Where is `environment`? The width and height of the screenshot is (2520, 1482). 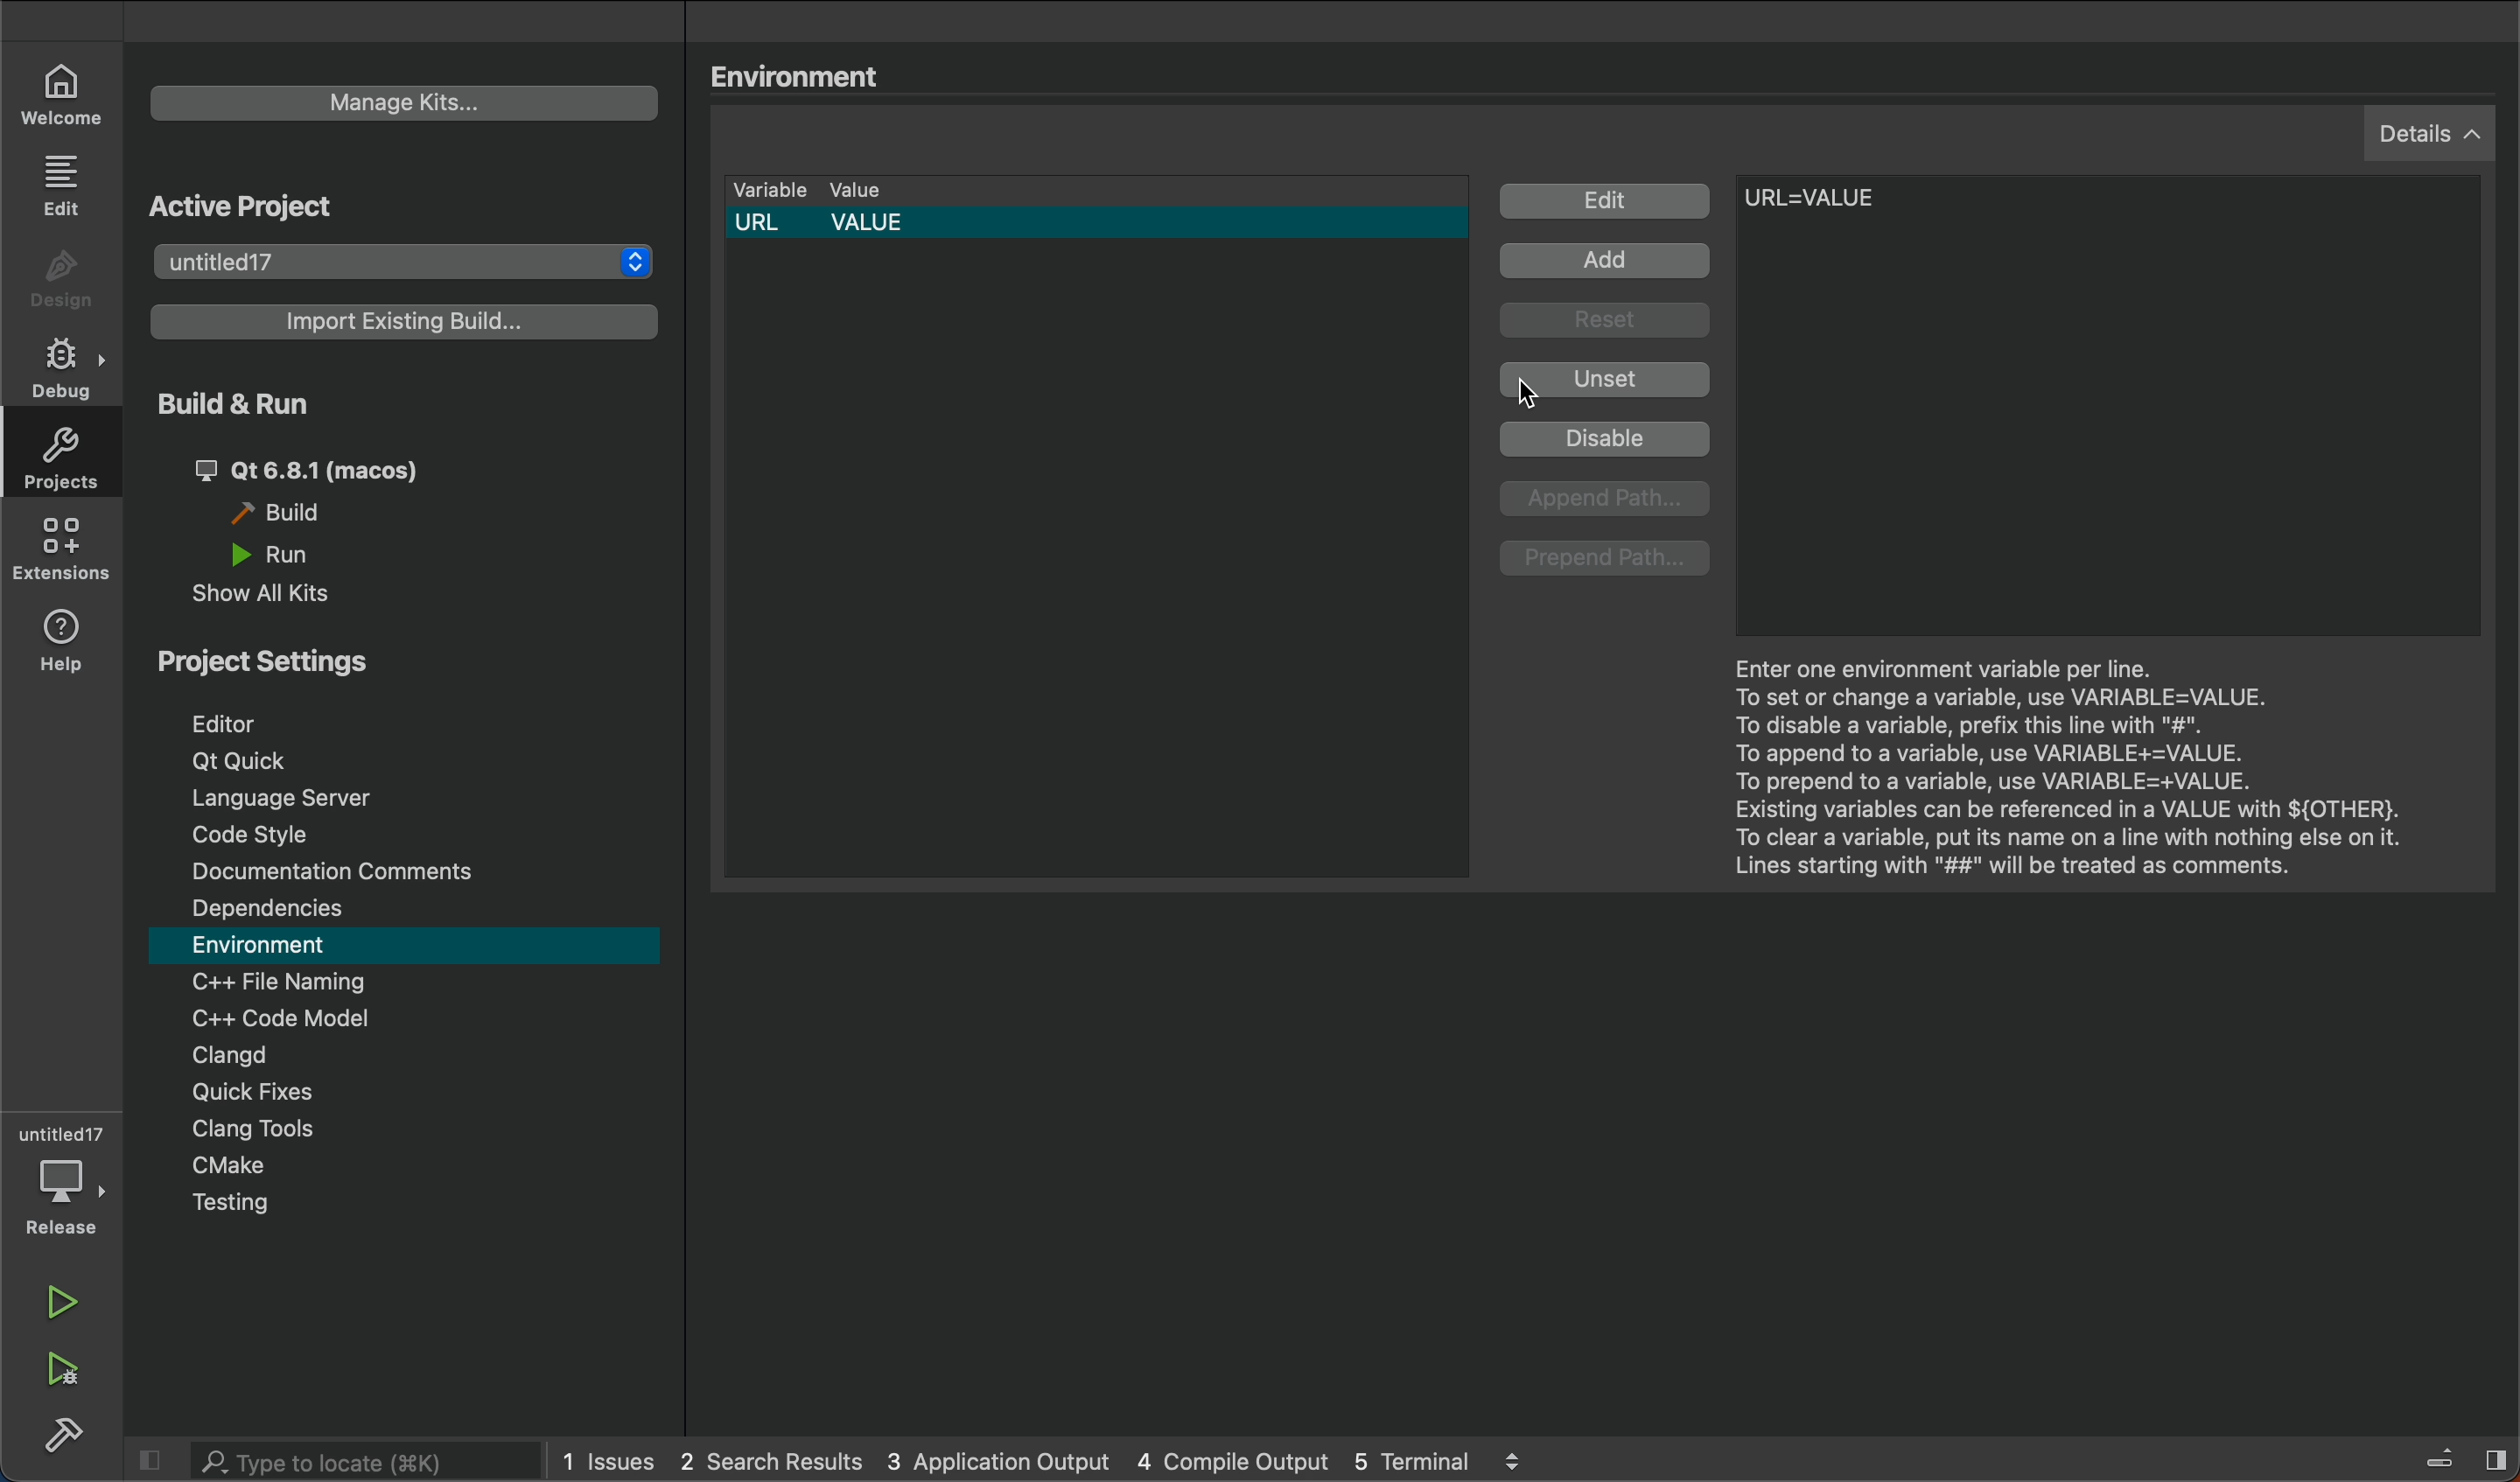
environment is located at coordinates (281, 945).